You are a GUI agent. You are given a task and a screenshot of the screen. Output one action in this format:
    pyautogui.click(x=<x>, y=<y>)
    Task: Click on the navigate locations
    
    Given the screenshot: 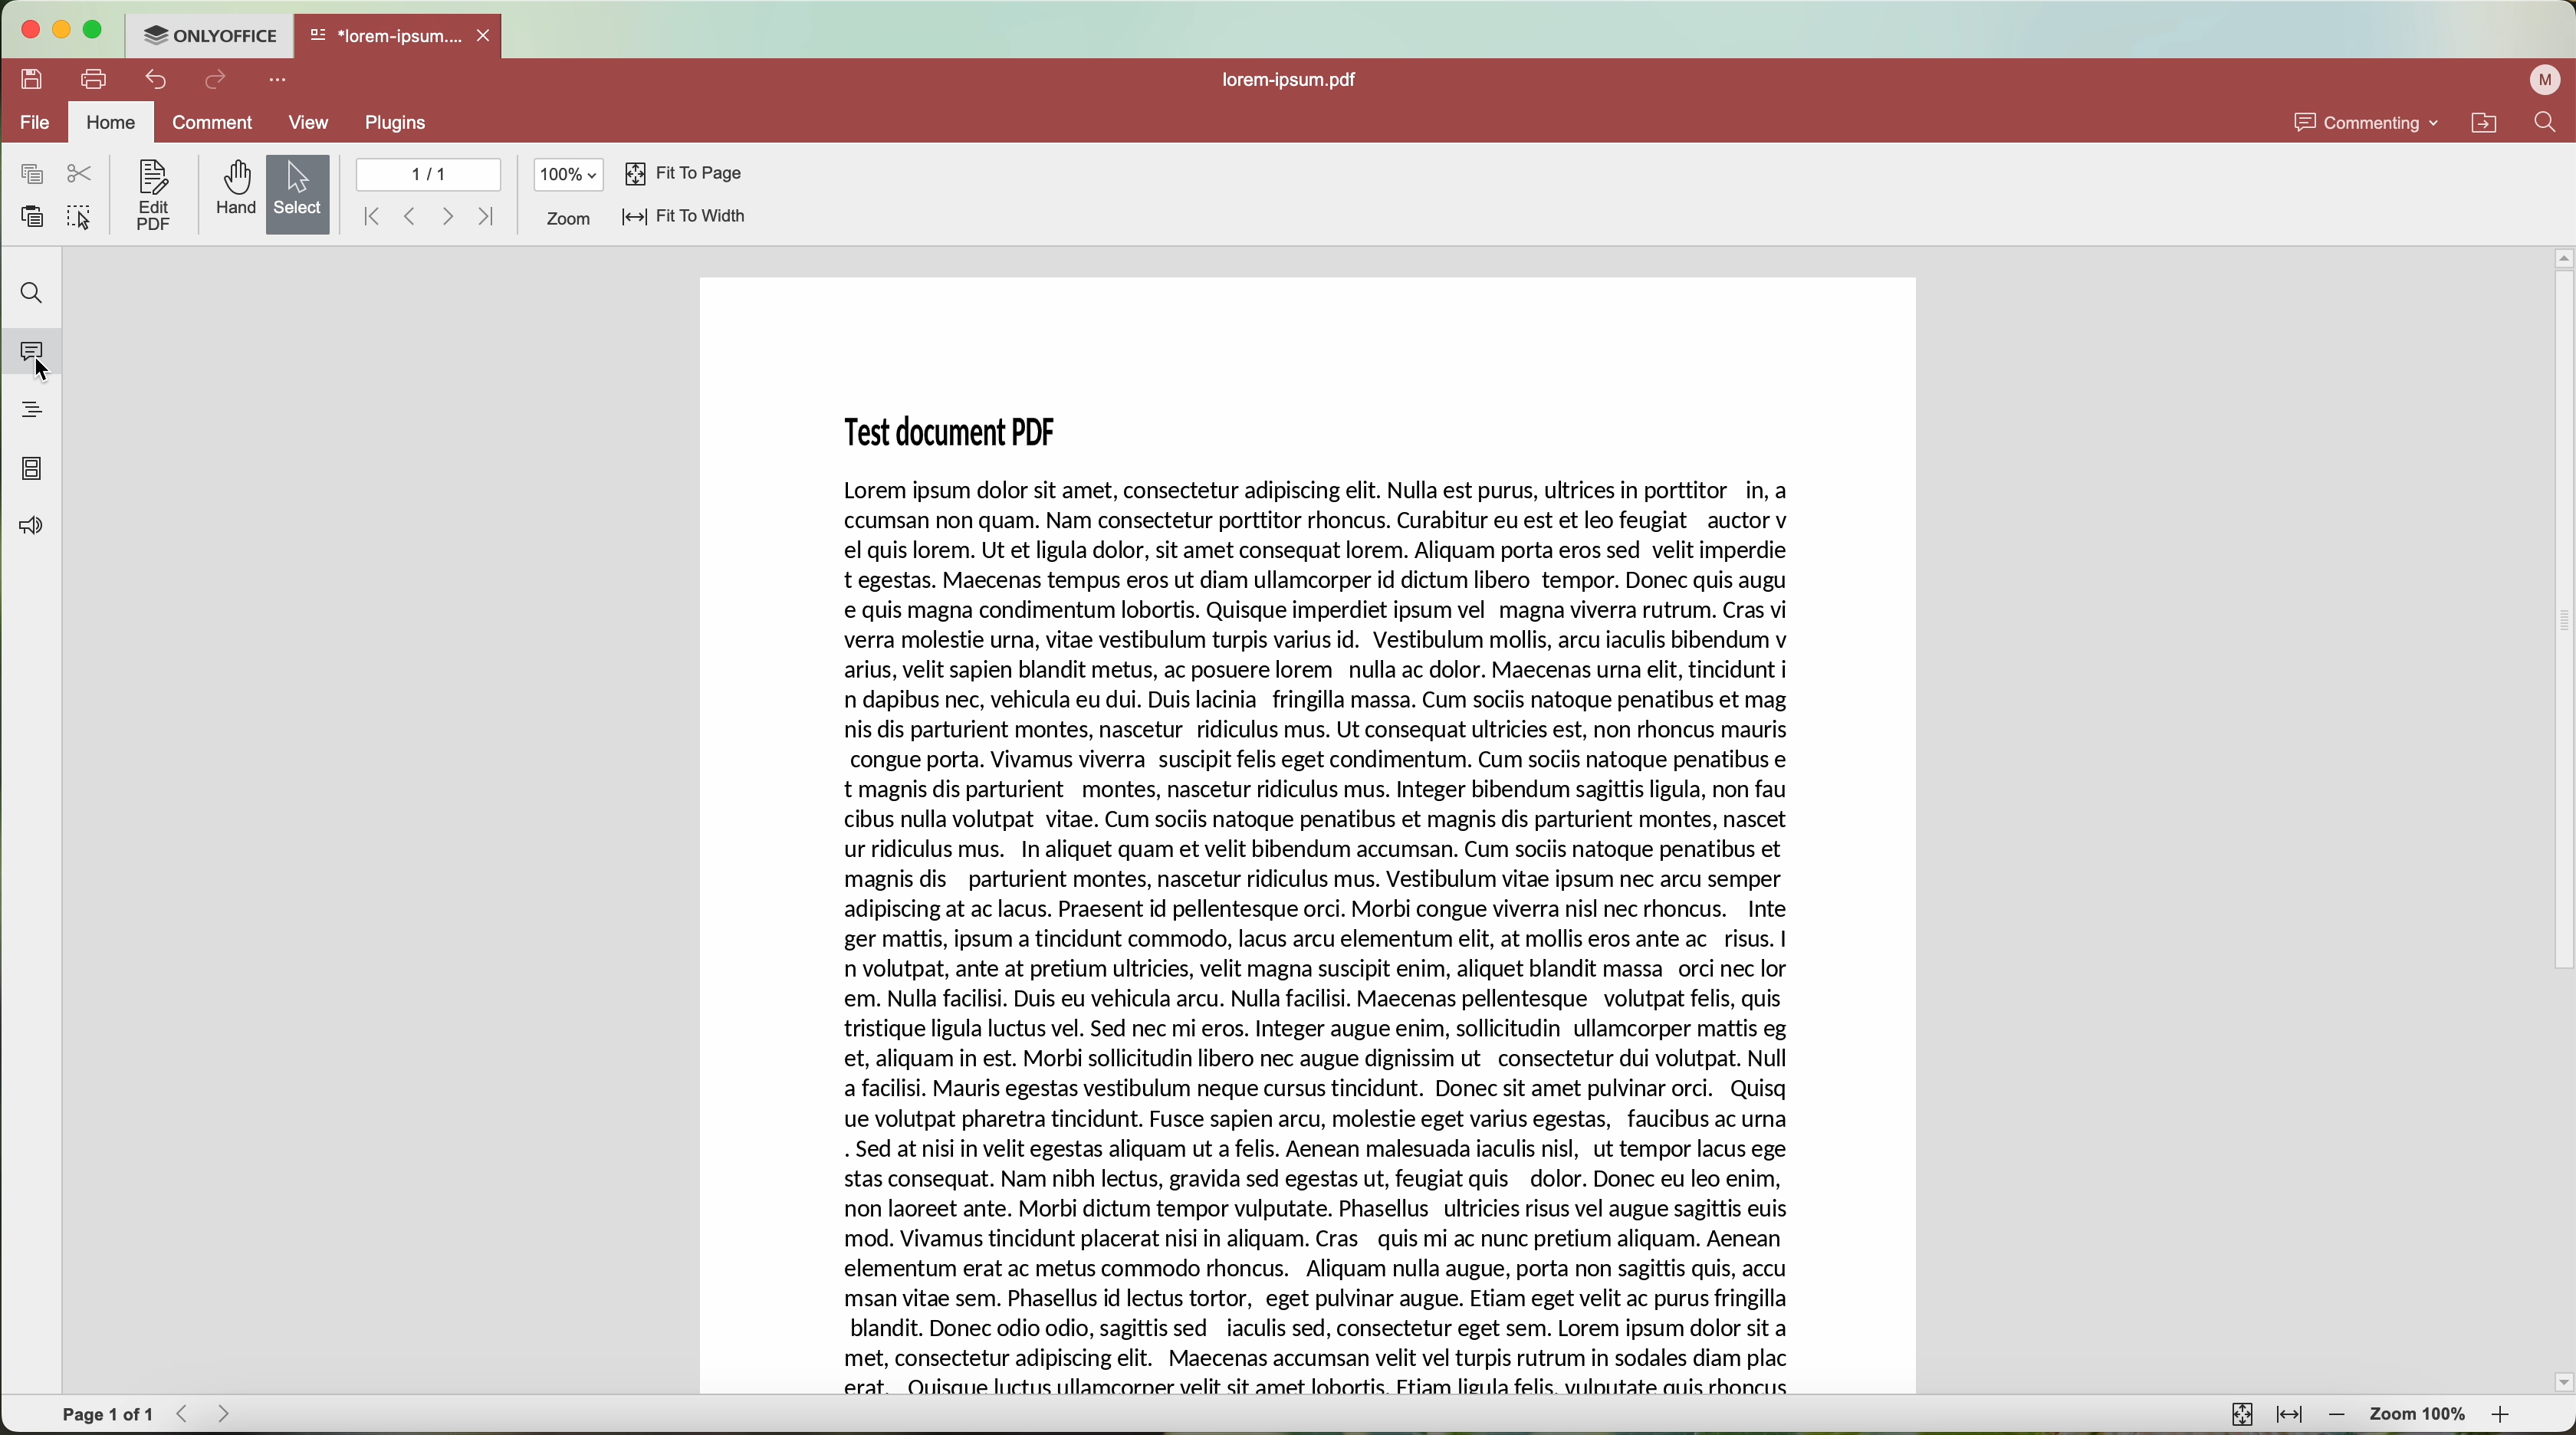 What is the action you would take?
    pyautogui.click(x=2491, y=122)
    